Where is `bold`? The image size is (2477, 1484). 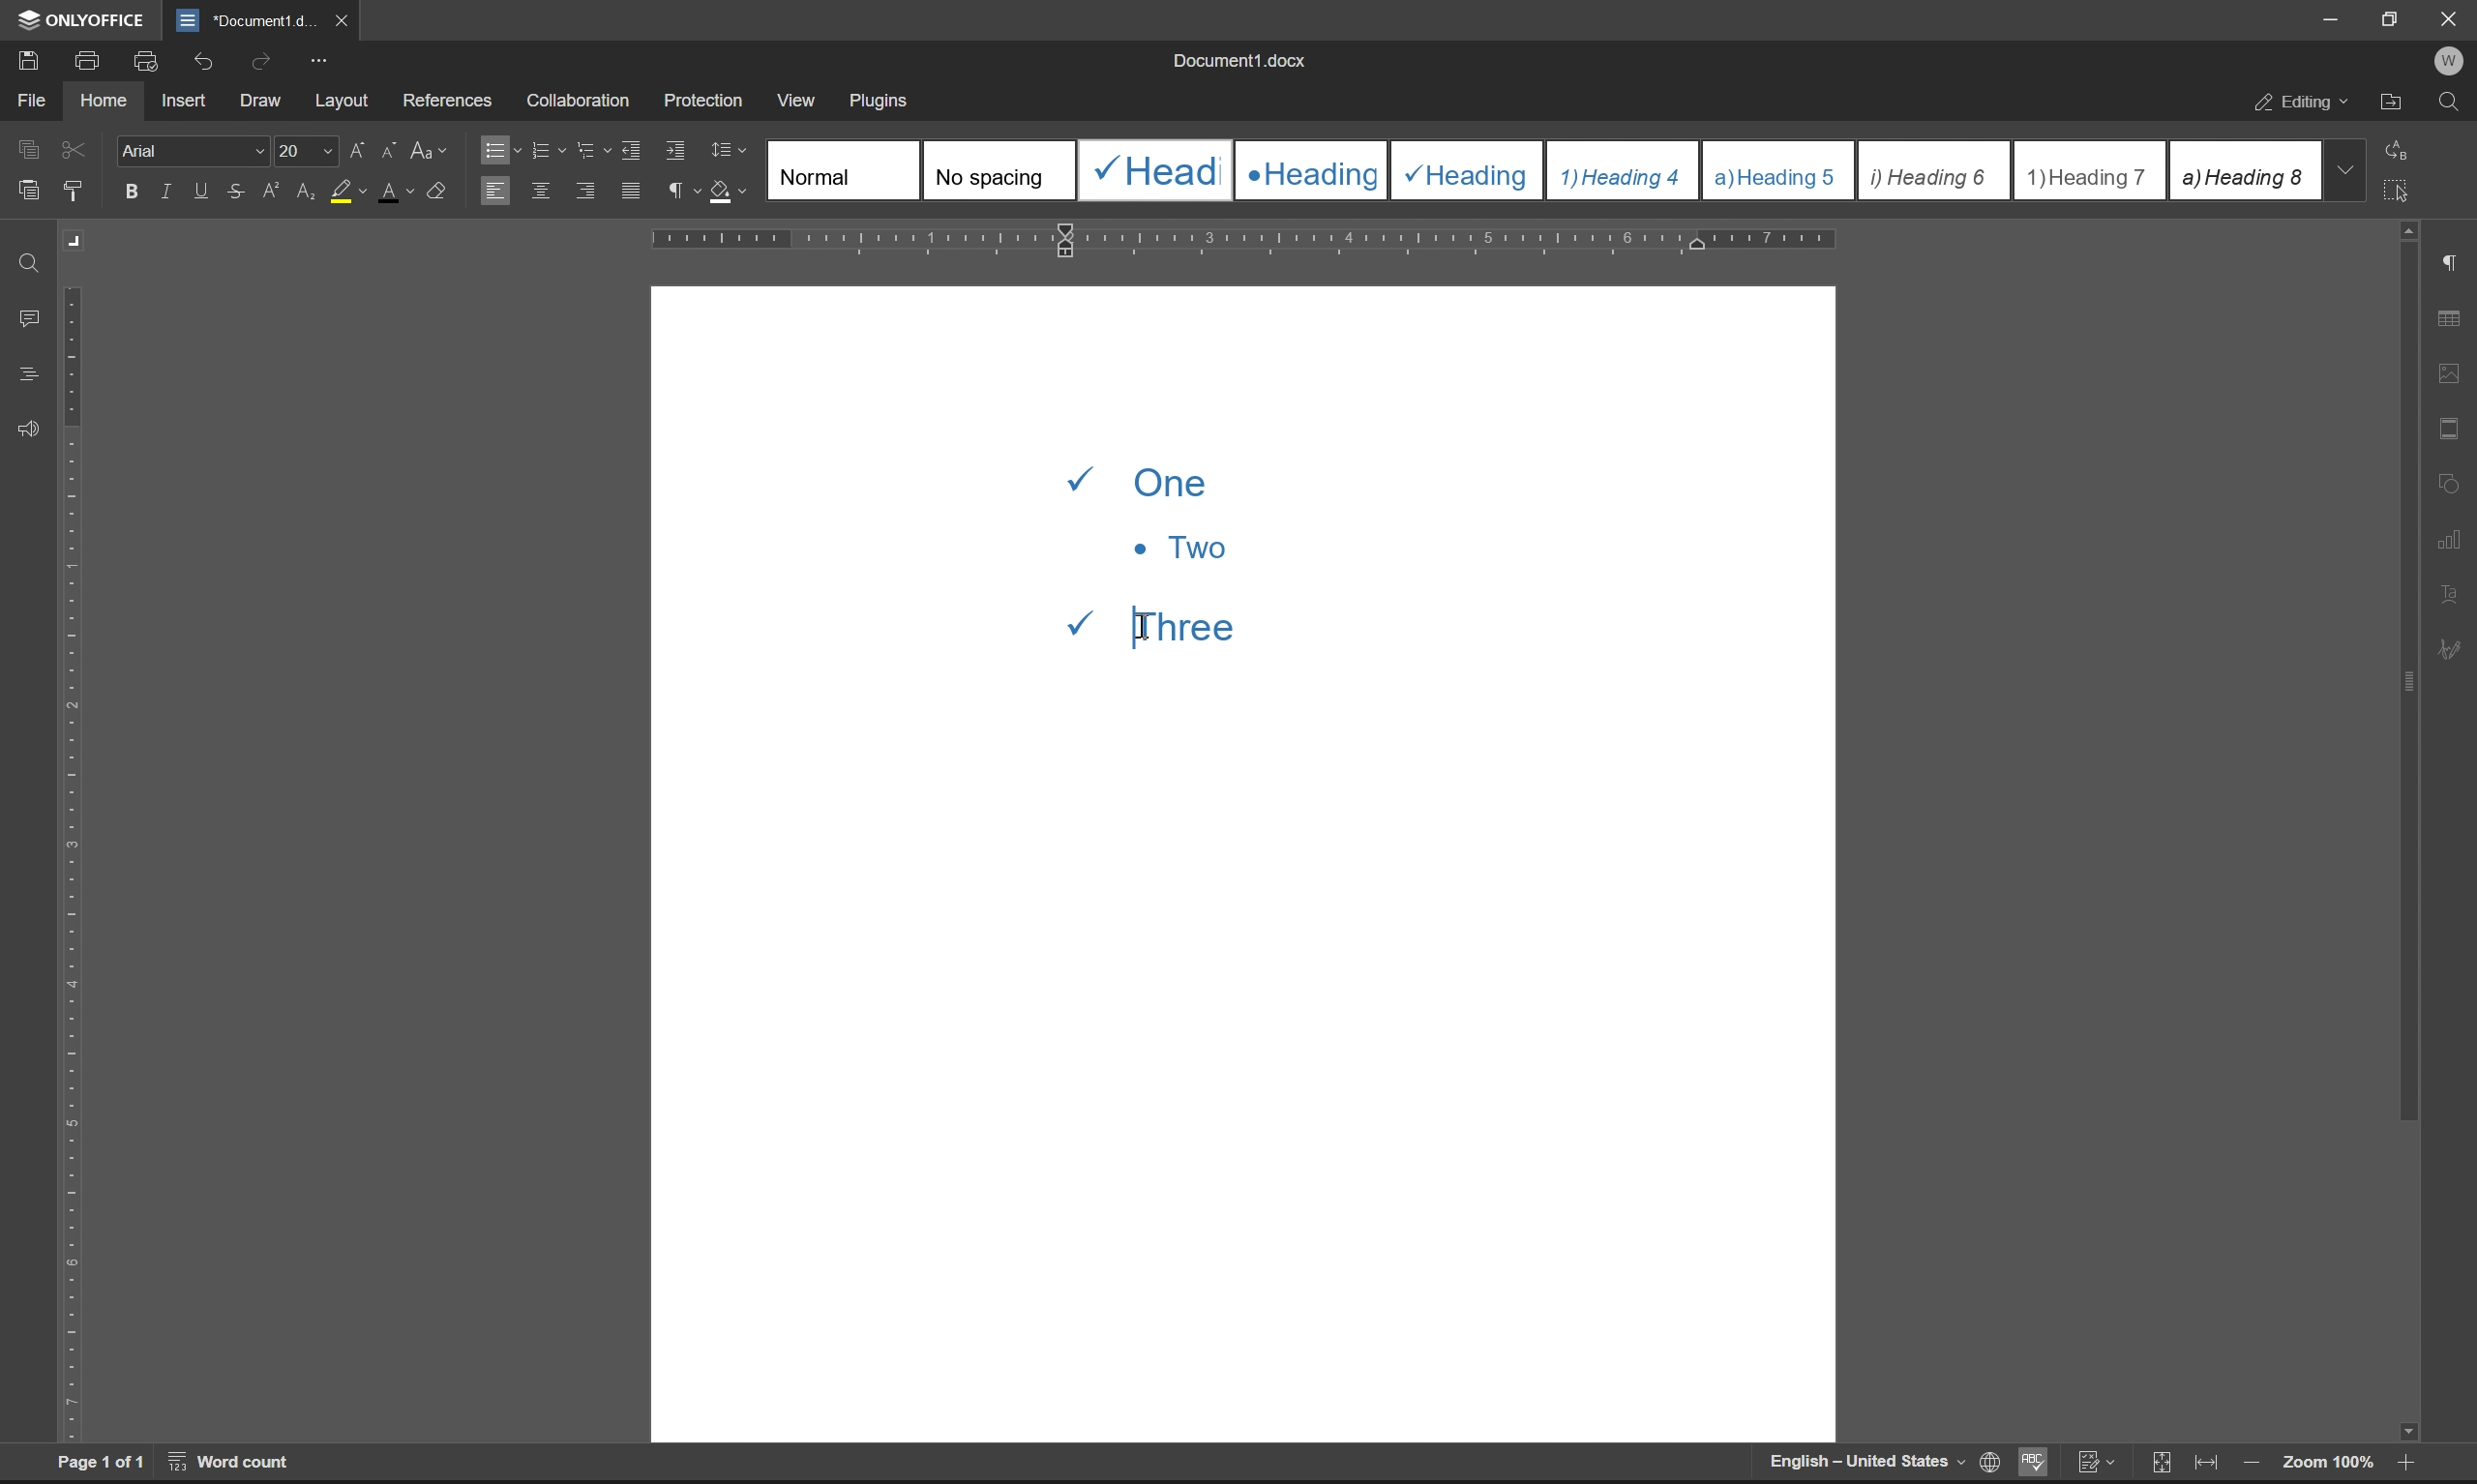
bold is located at coordinates (132, 192).